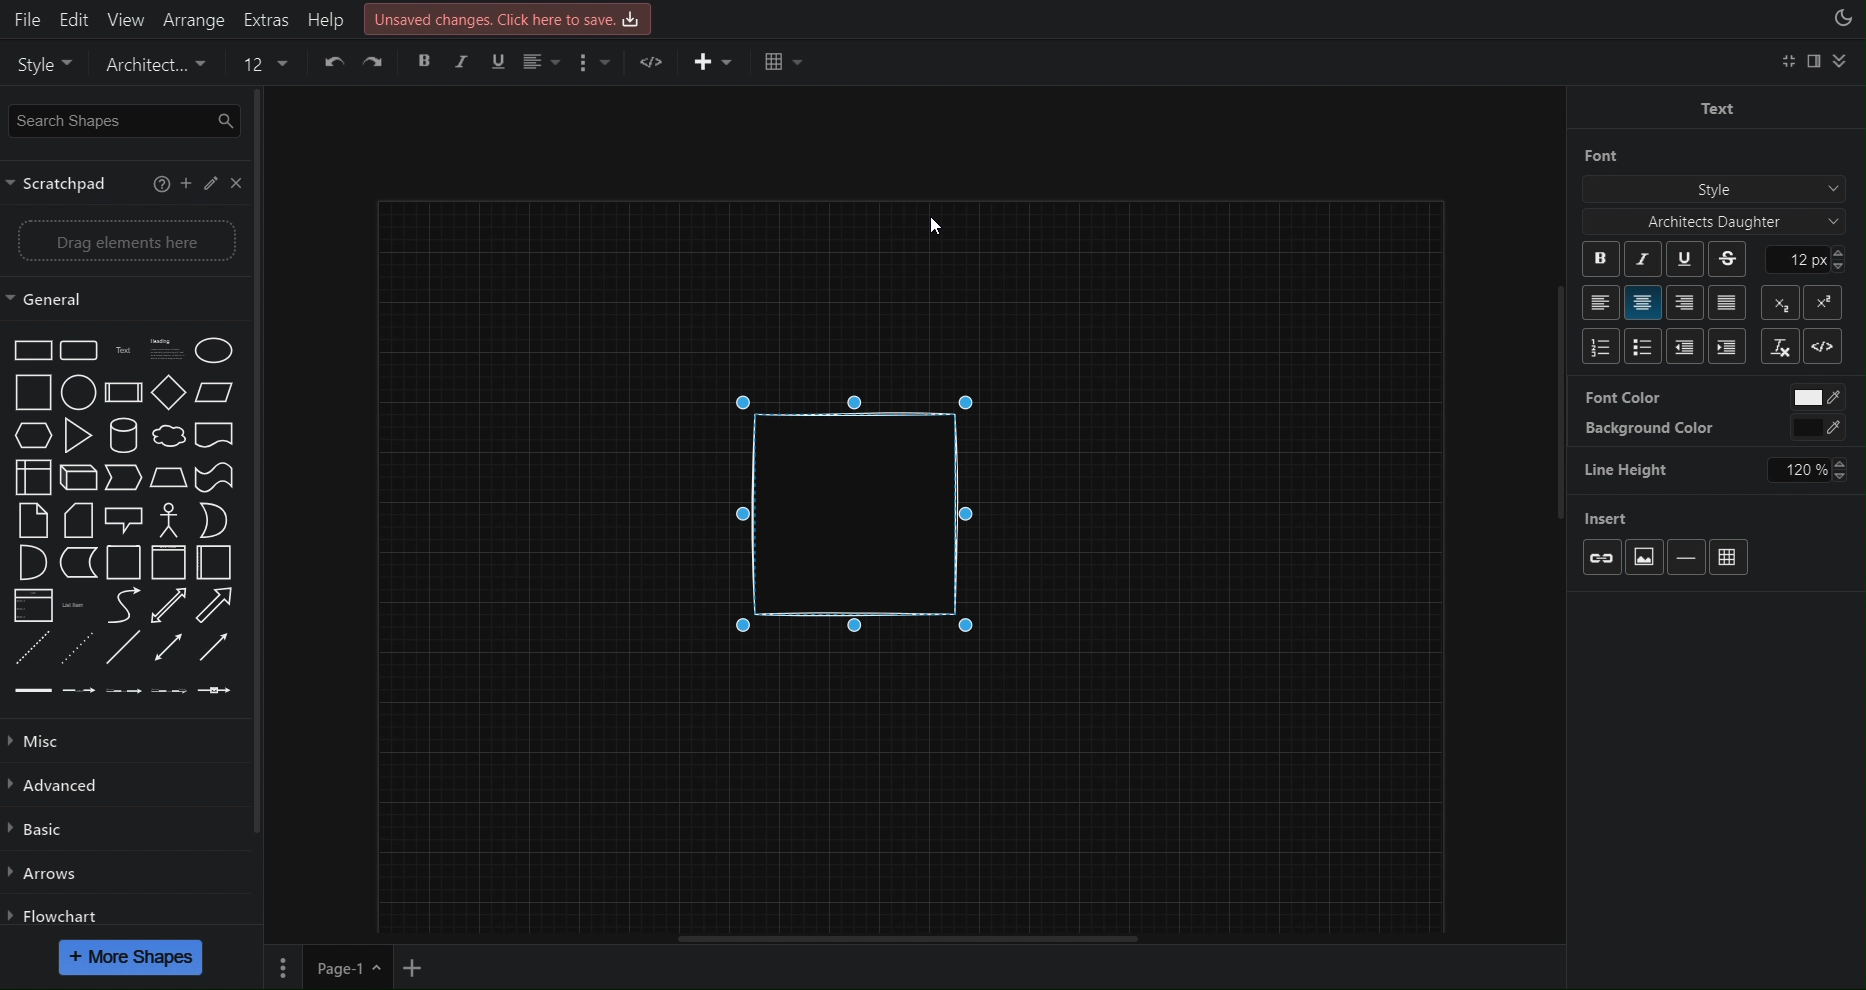 This screenshot has height=990, width=1866. What do you see at coordinates (430, 64) in the screenshot?
I see `Send to Front` at bounding box center [430, 64].